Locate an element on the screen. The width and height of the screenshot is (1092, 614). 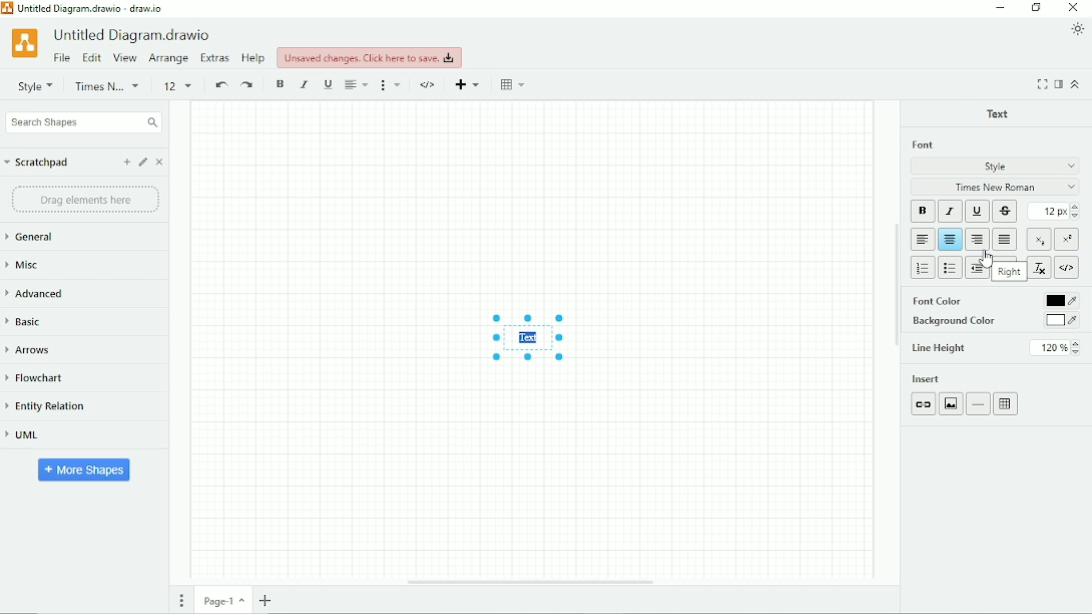
Appearance is located at coordinates (1077, 30).